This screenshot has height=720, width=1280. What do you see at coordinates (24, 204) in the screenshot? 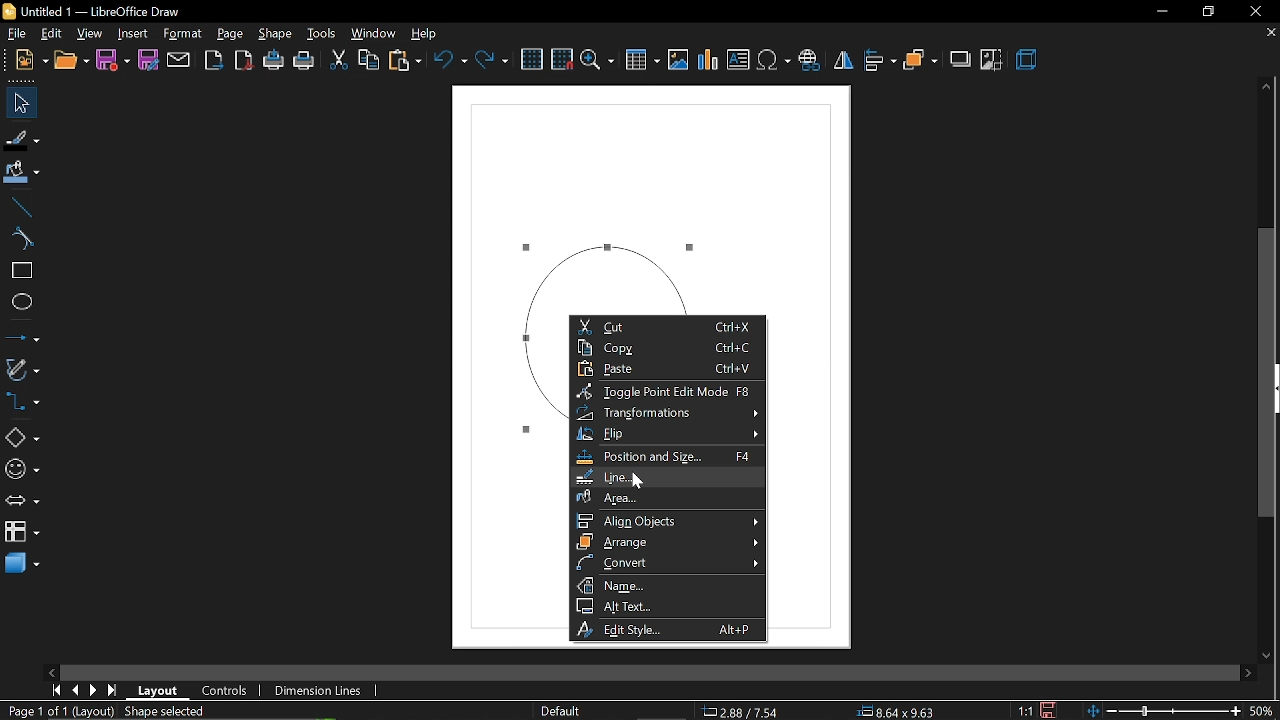
I see `line` at bounding box center [24, 204].